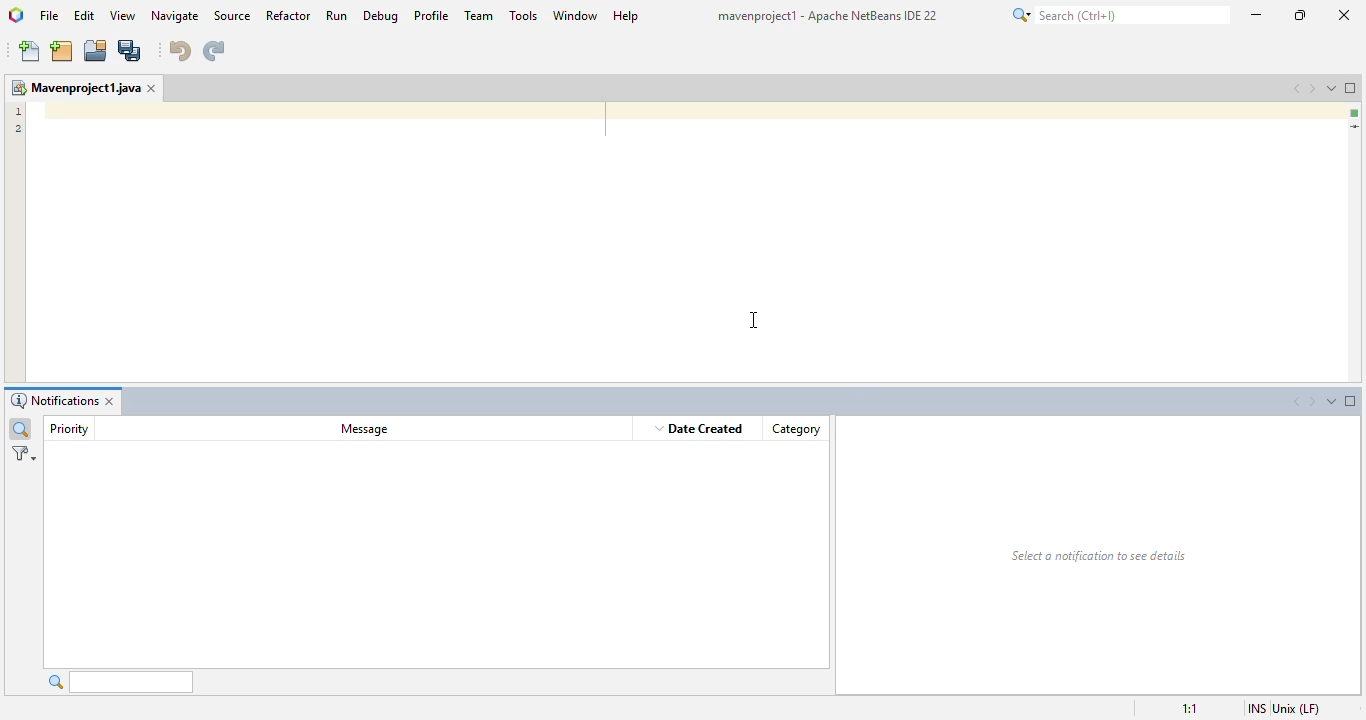  I want to click on close window, so click(154, 88).